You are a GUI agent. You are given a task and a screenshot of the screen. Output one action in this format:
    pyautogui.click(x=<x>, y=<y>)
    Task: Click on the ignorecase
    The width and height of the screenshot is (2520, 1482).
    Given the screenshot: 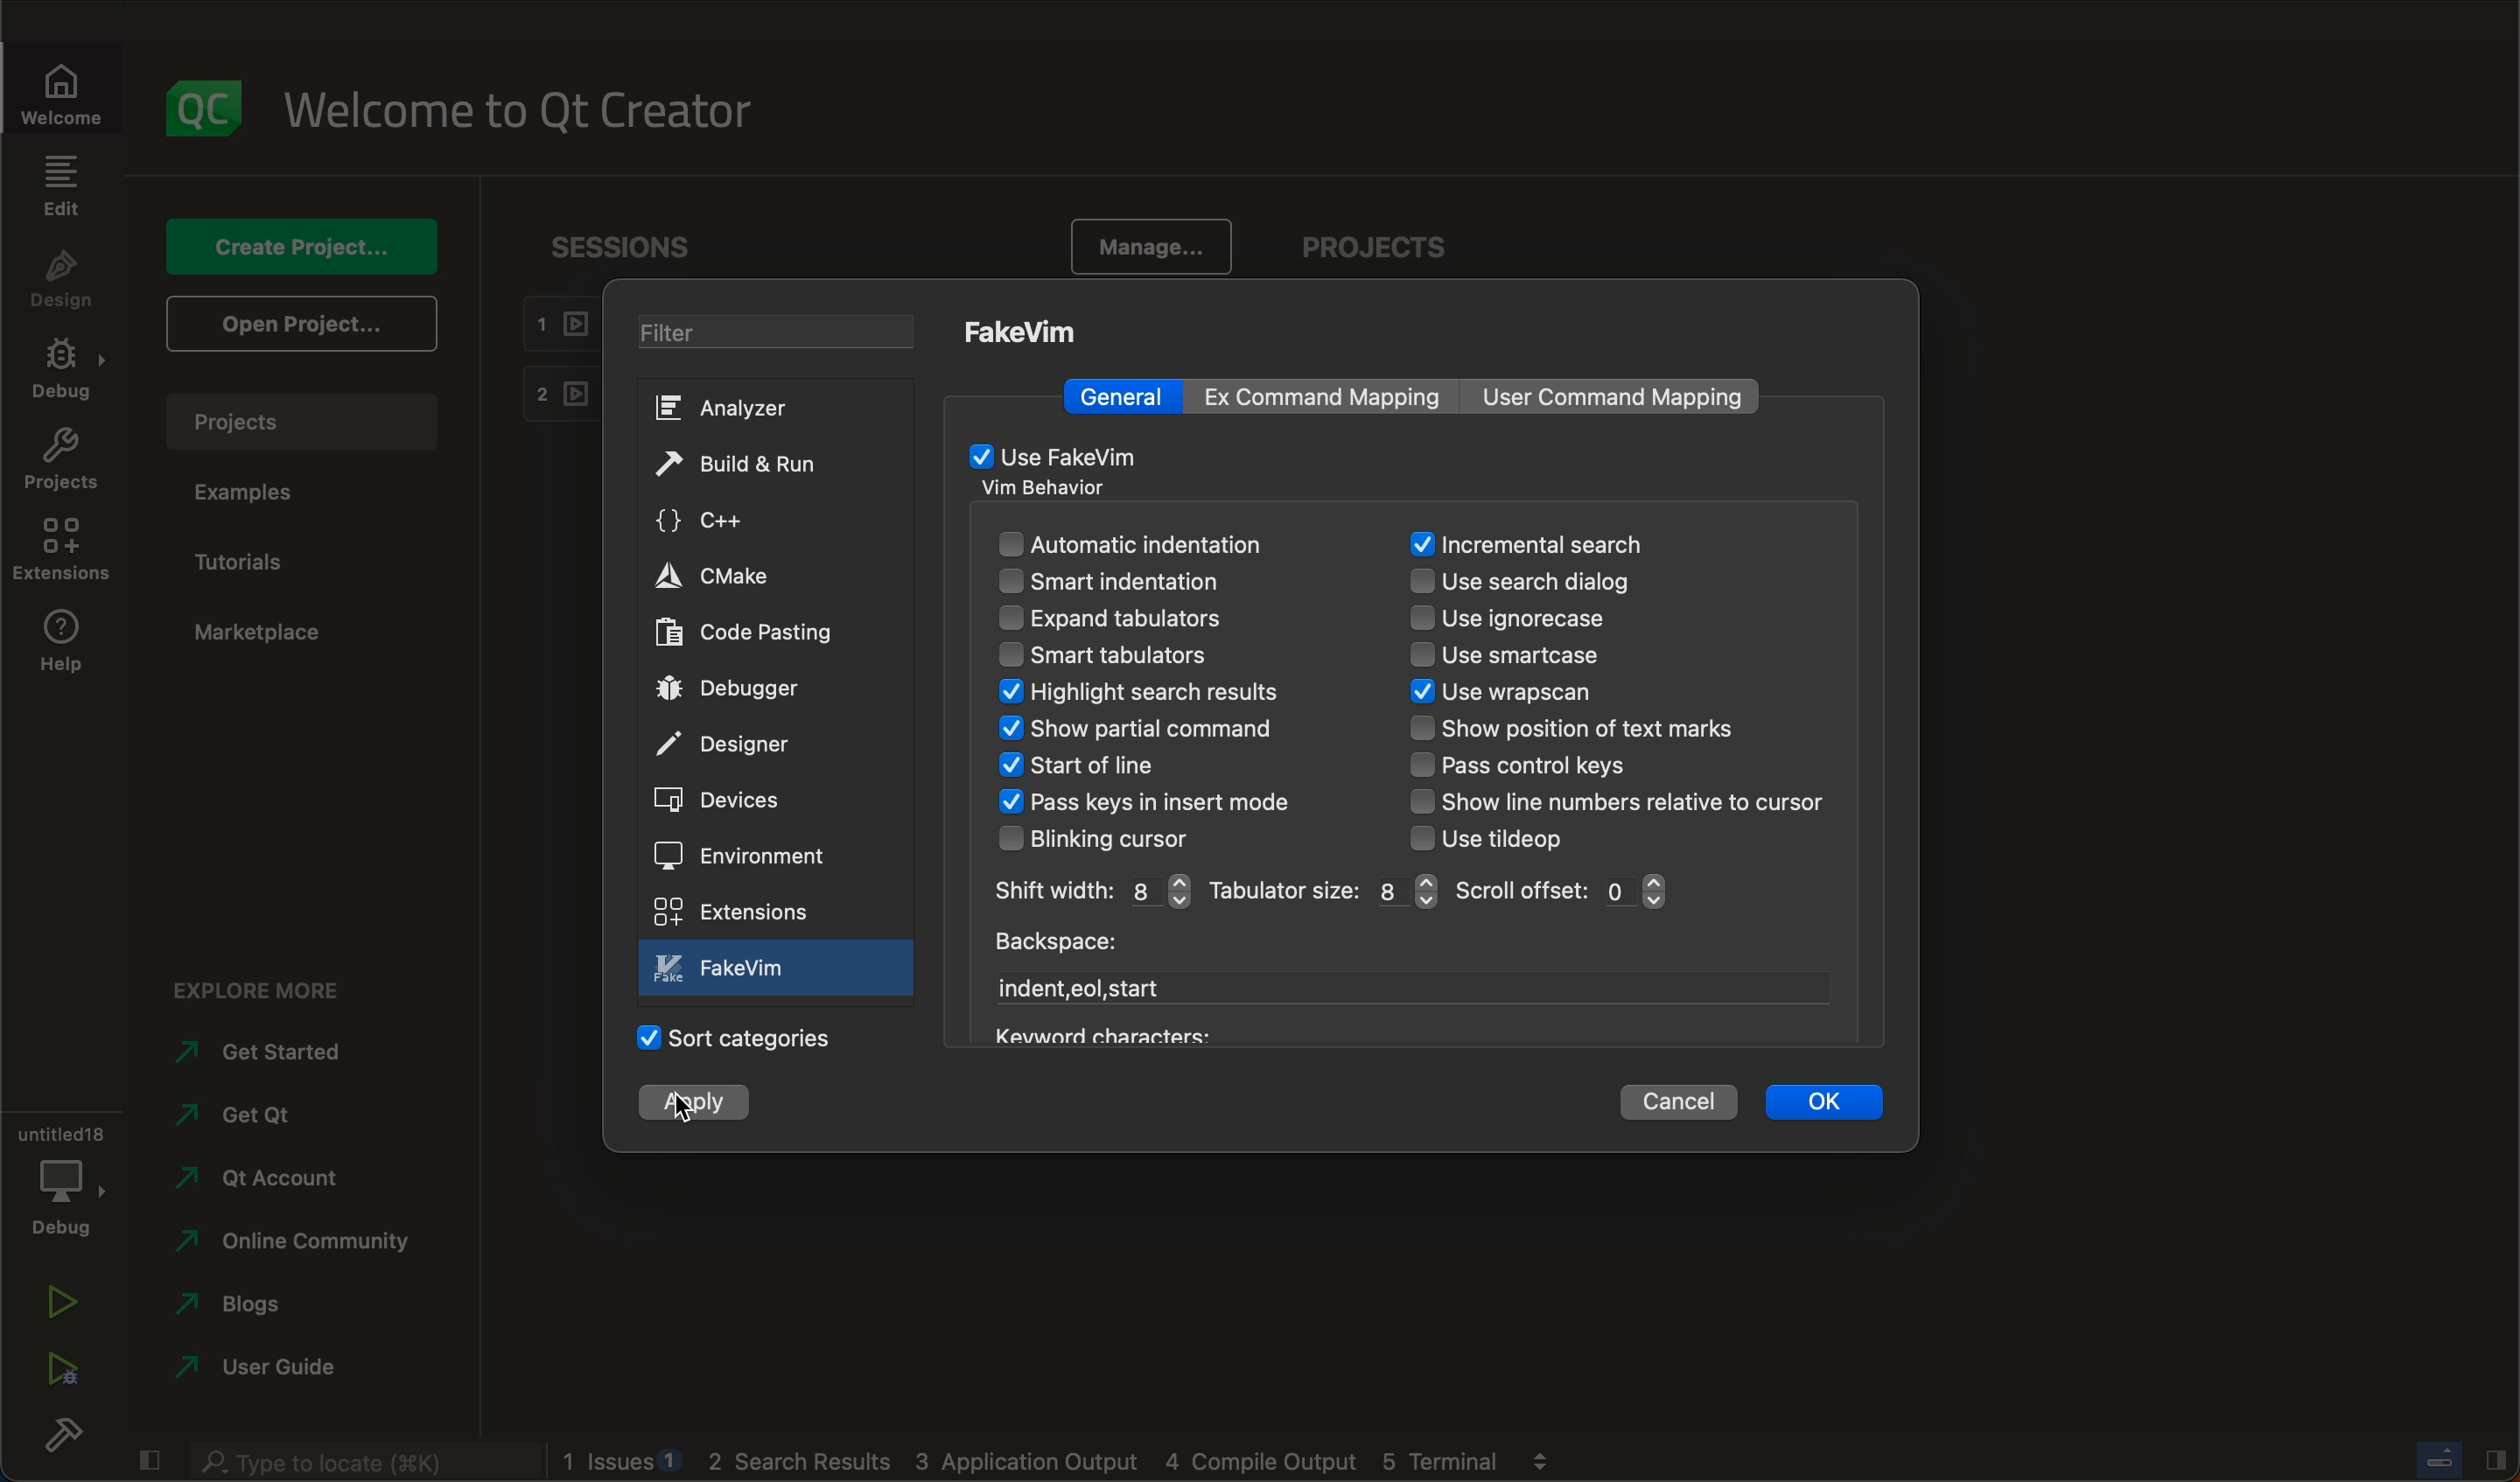 What is the action you would take?
    pyautogui.click(x=1516, y=620)
    